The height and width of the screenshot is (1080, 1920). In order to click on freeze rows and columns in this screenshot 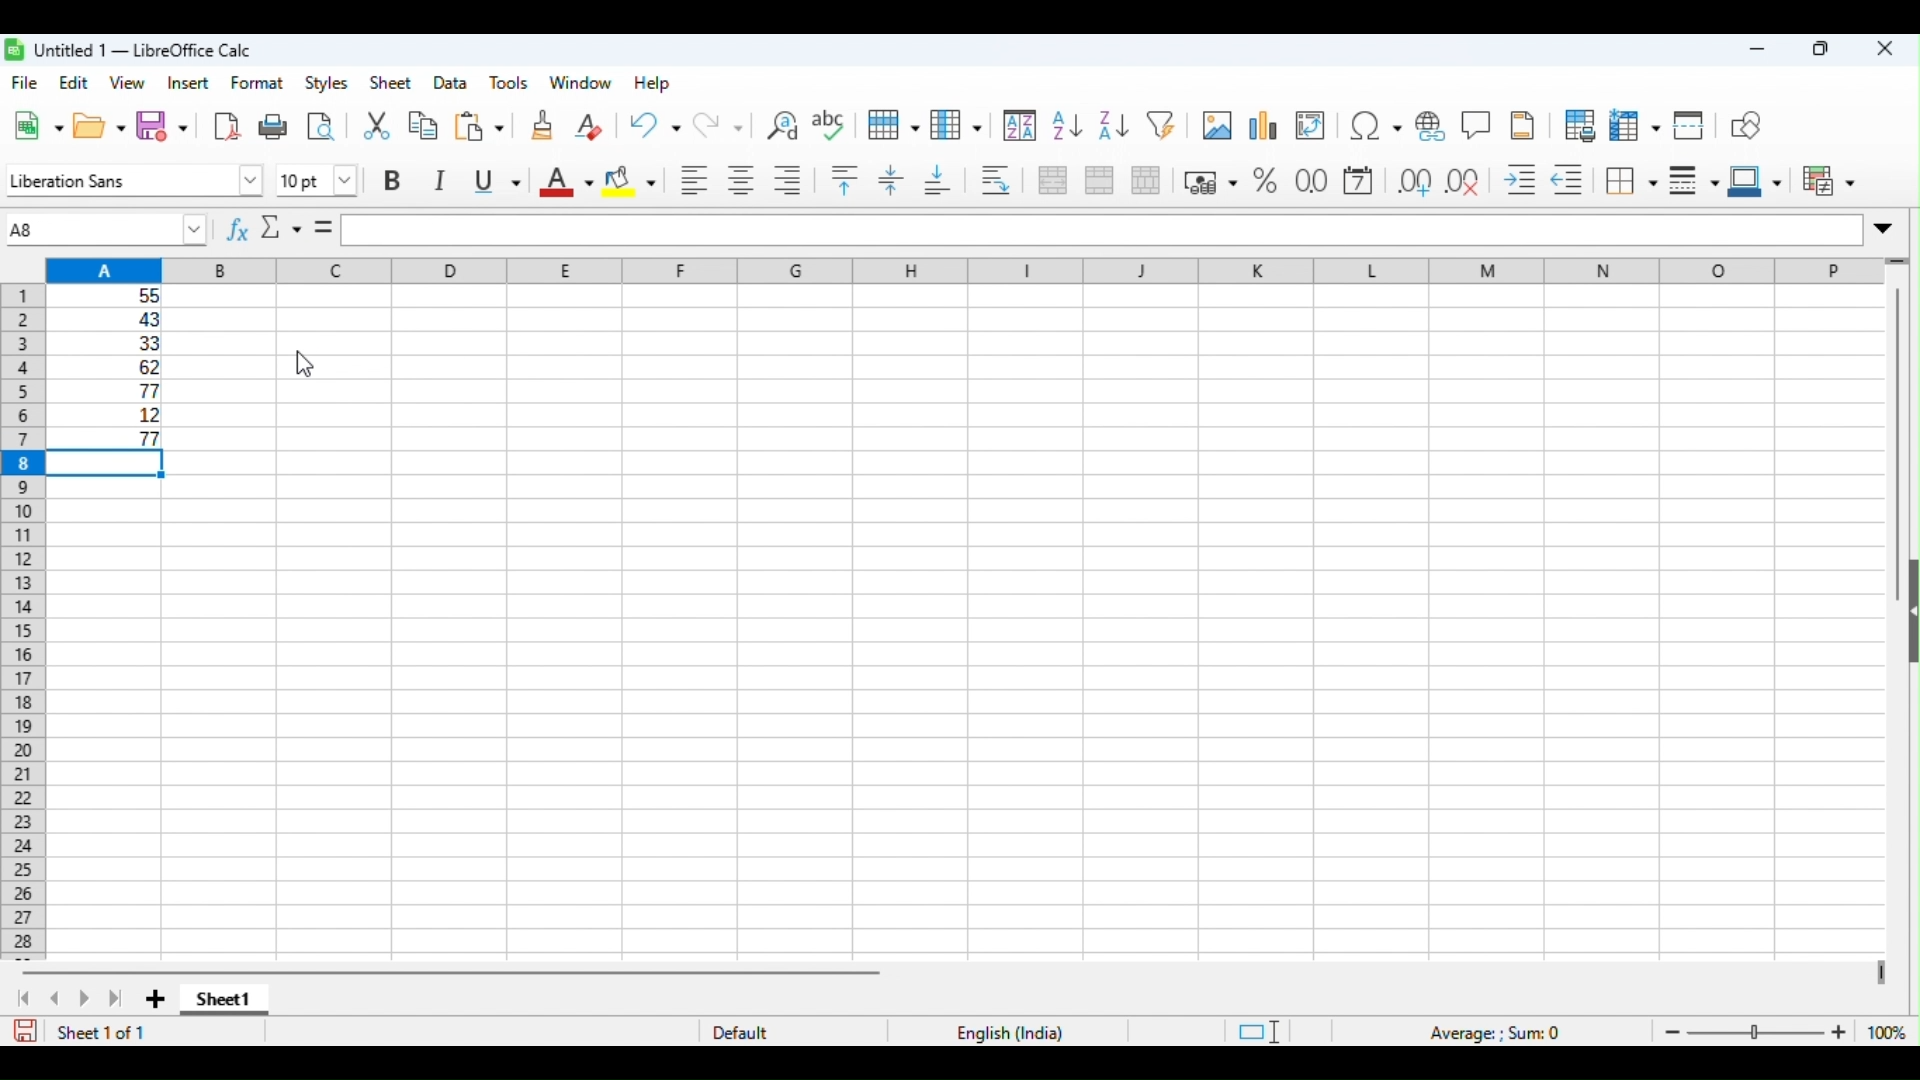, I will do `click(1636, 124)`.